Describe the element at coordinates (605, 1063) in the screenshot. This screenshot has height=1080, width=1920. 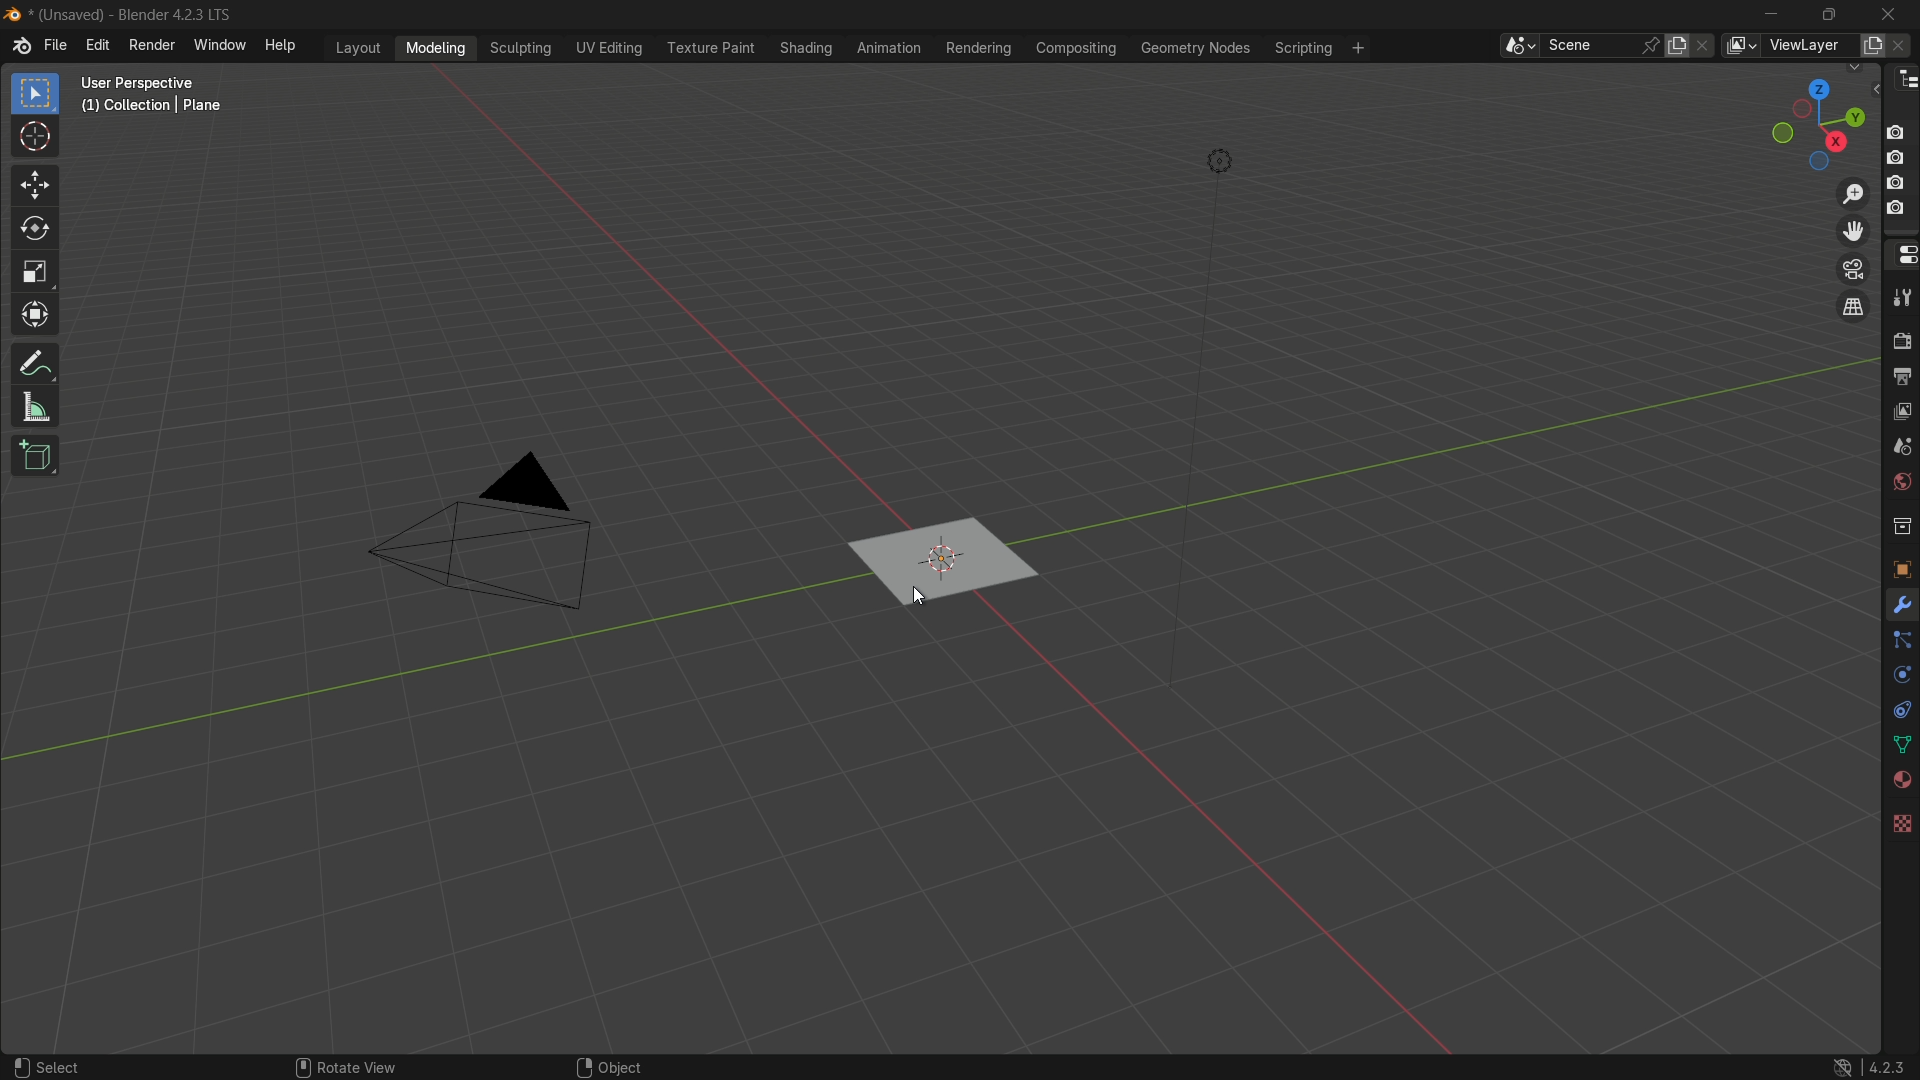
I see `object` at that location.